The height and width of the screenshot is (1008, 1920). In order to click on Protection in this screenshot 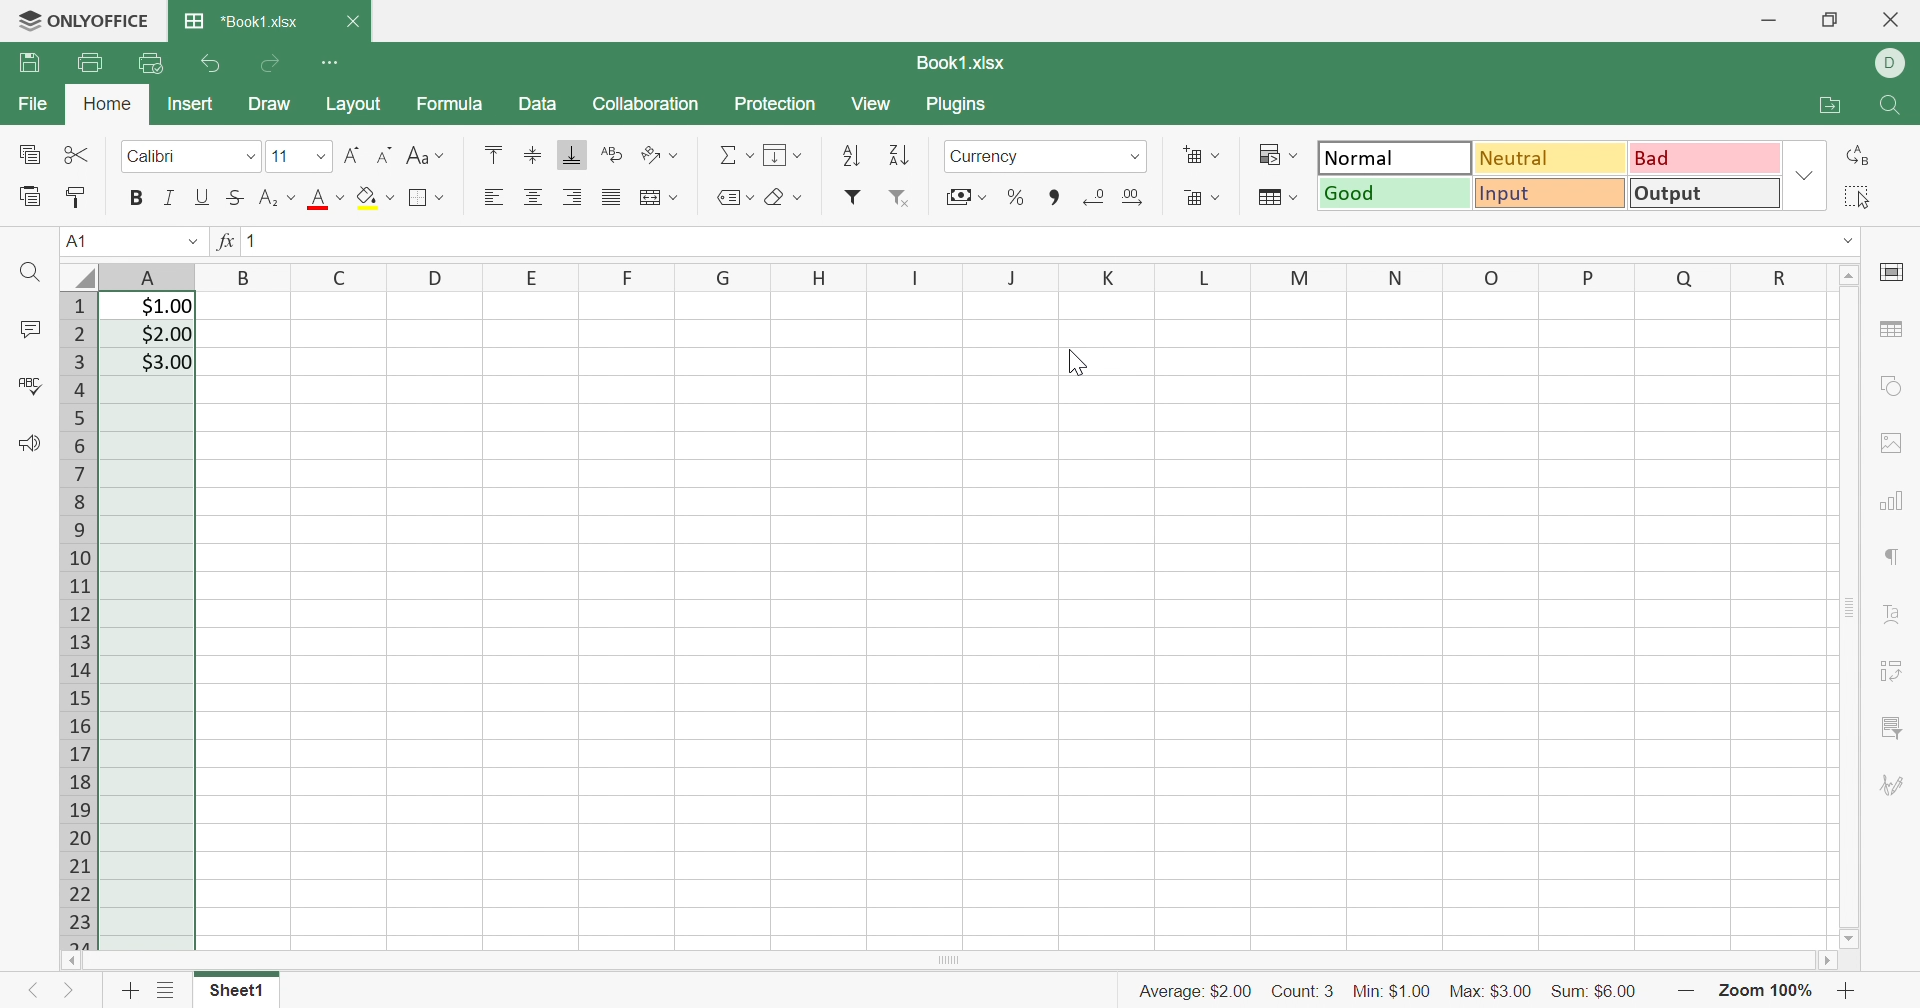, I will do `click(779, 104)`.